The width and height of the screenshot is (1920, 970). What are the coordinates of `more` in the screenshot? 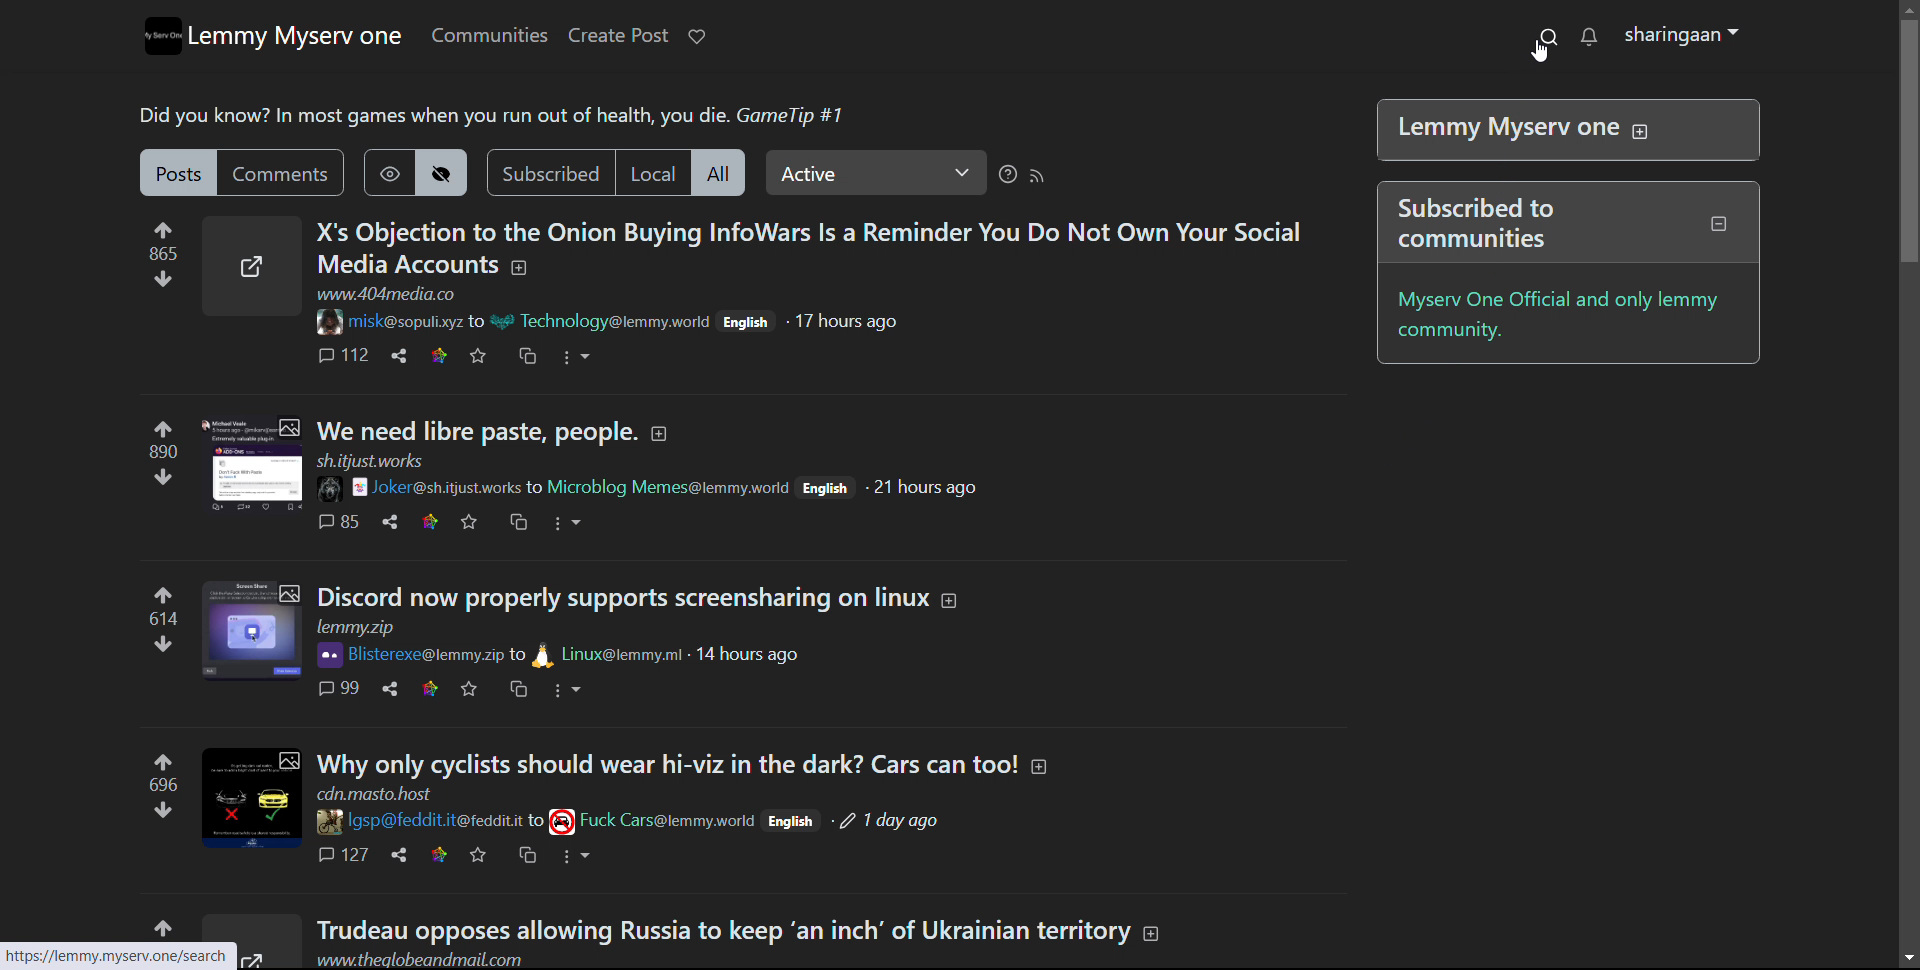 It's located at (576, 857).